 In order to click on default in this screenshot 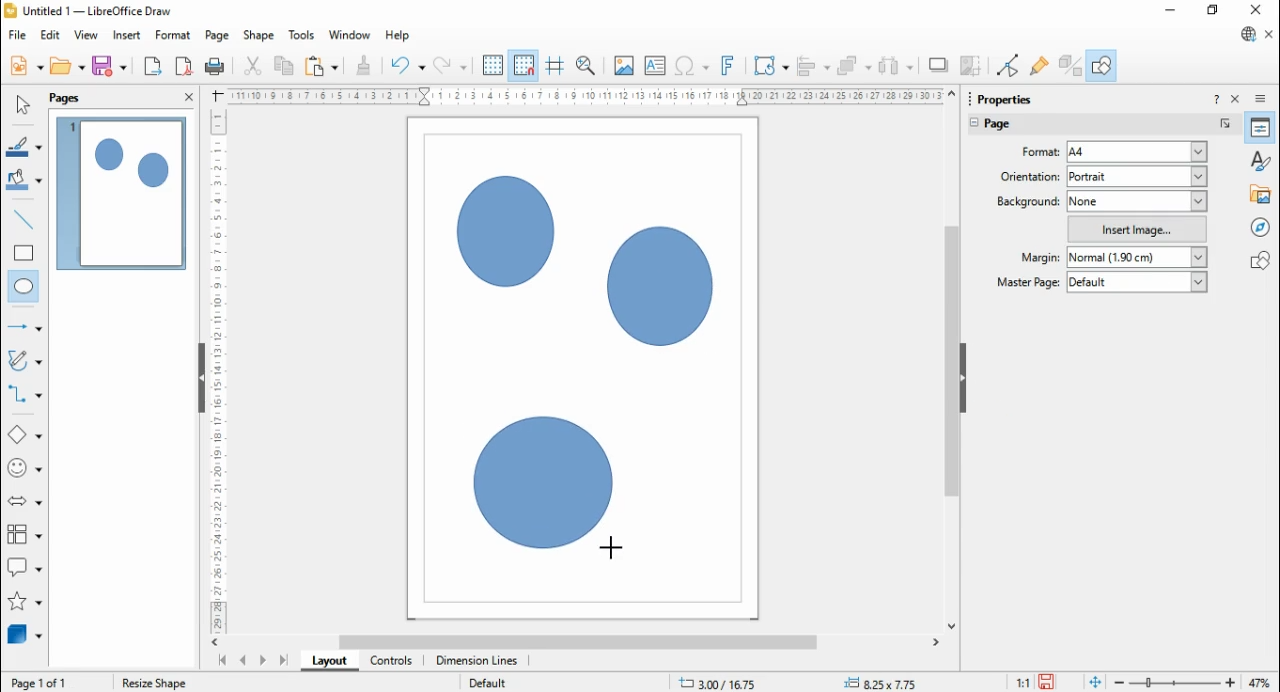, I will do `click(1137, 281)`.